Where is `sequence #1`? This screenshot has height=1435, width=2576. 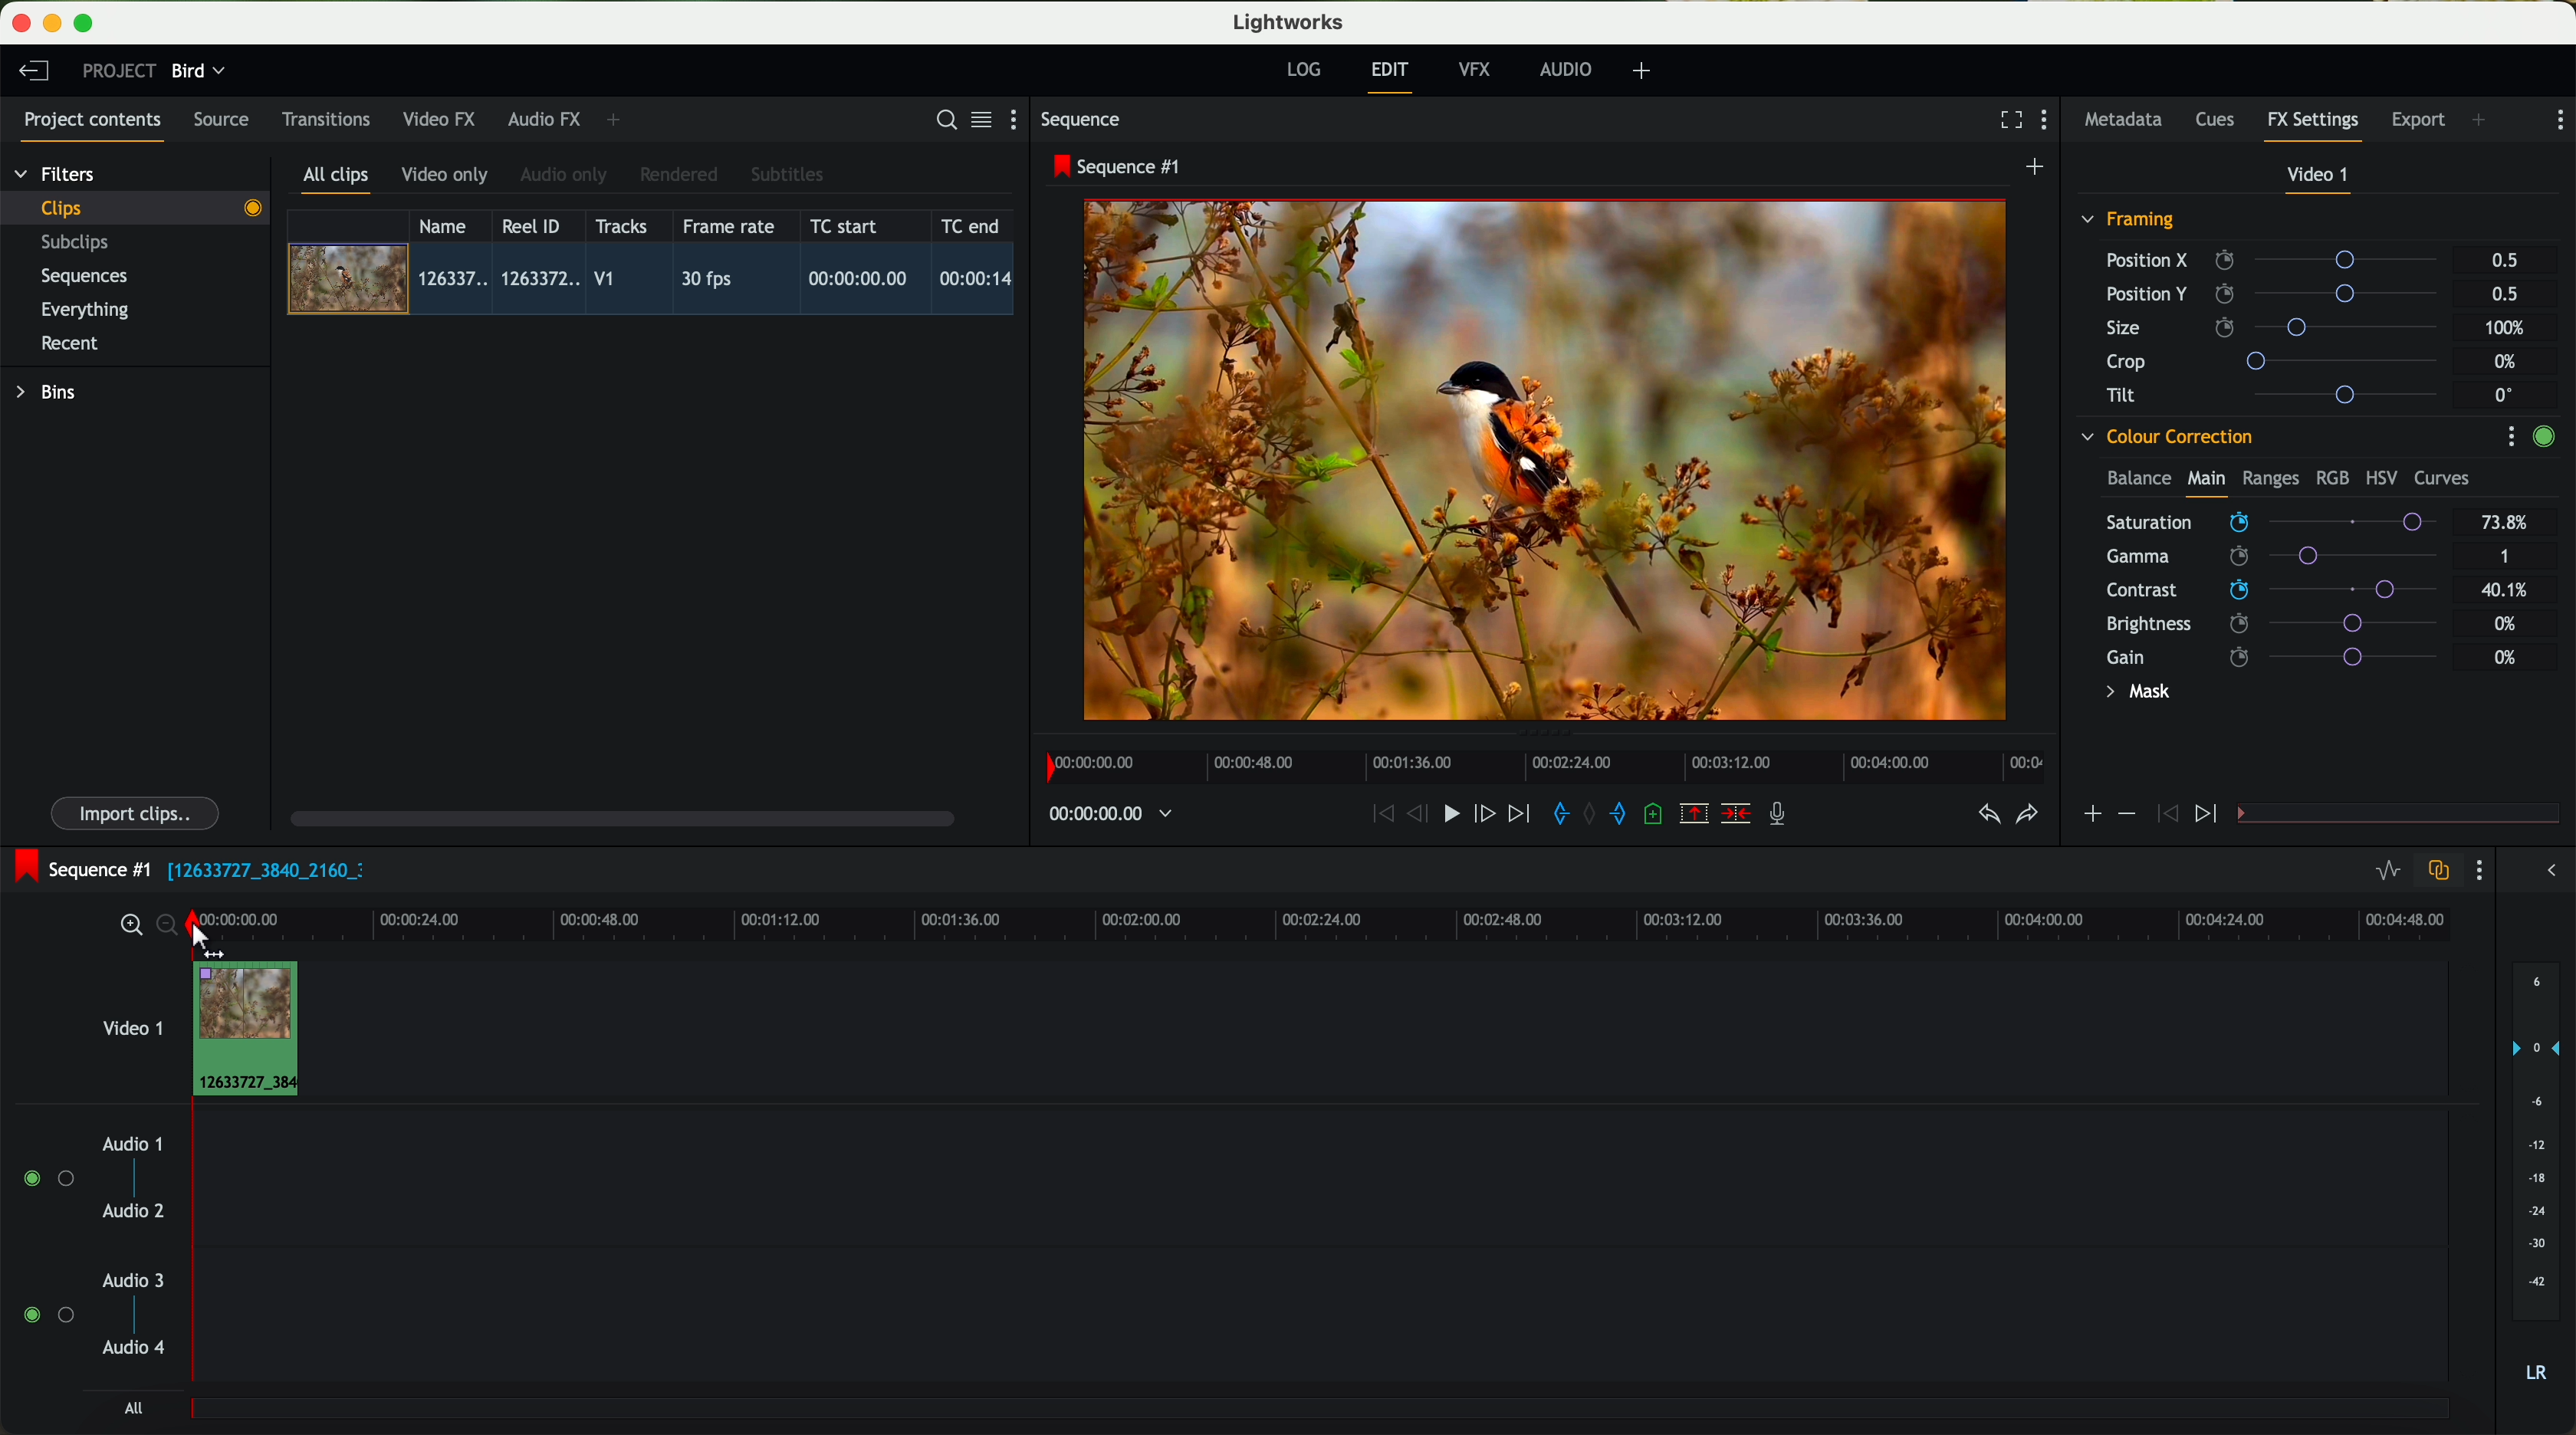
sequence #1 is located at coordinates (1119, 166).